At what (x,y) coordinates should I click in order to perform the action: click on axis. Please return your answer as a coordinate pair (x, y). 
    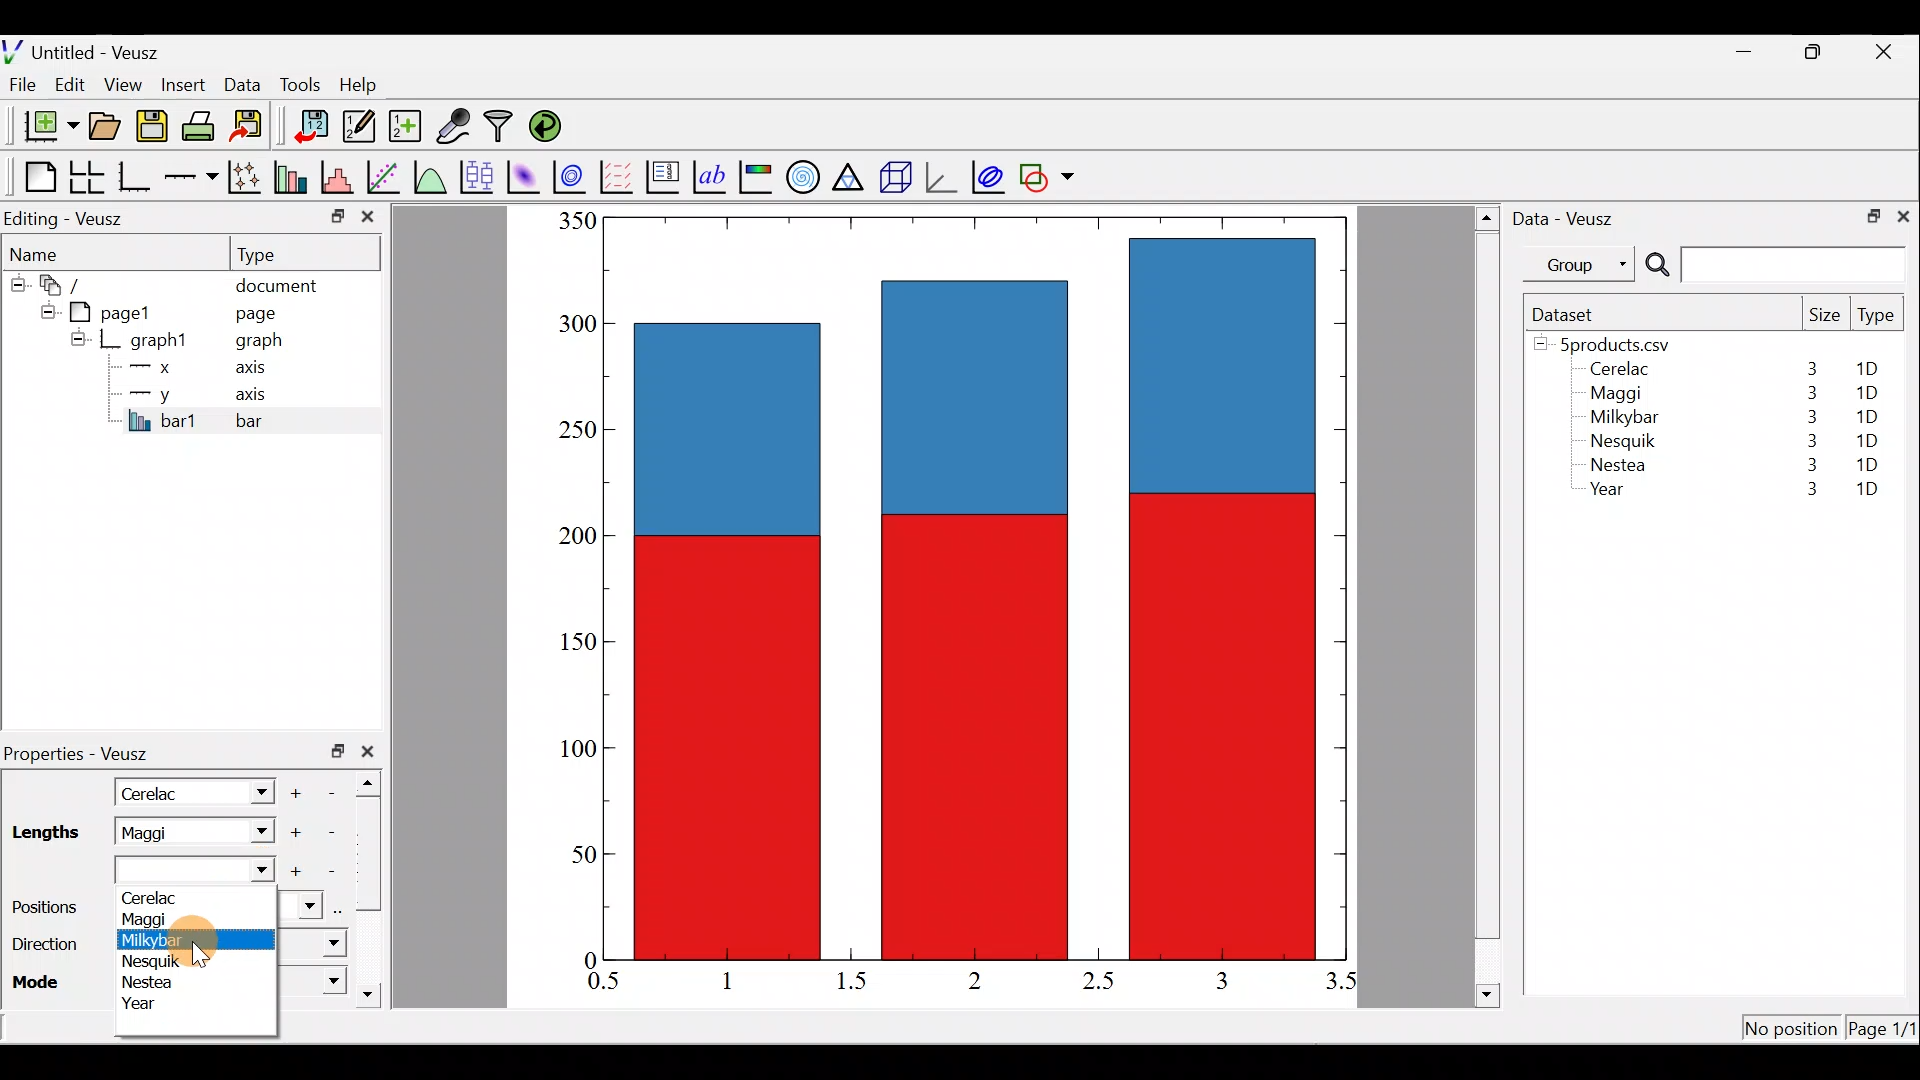
    Looking at the image, I should click on (257, 370).